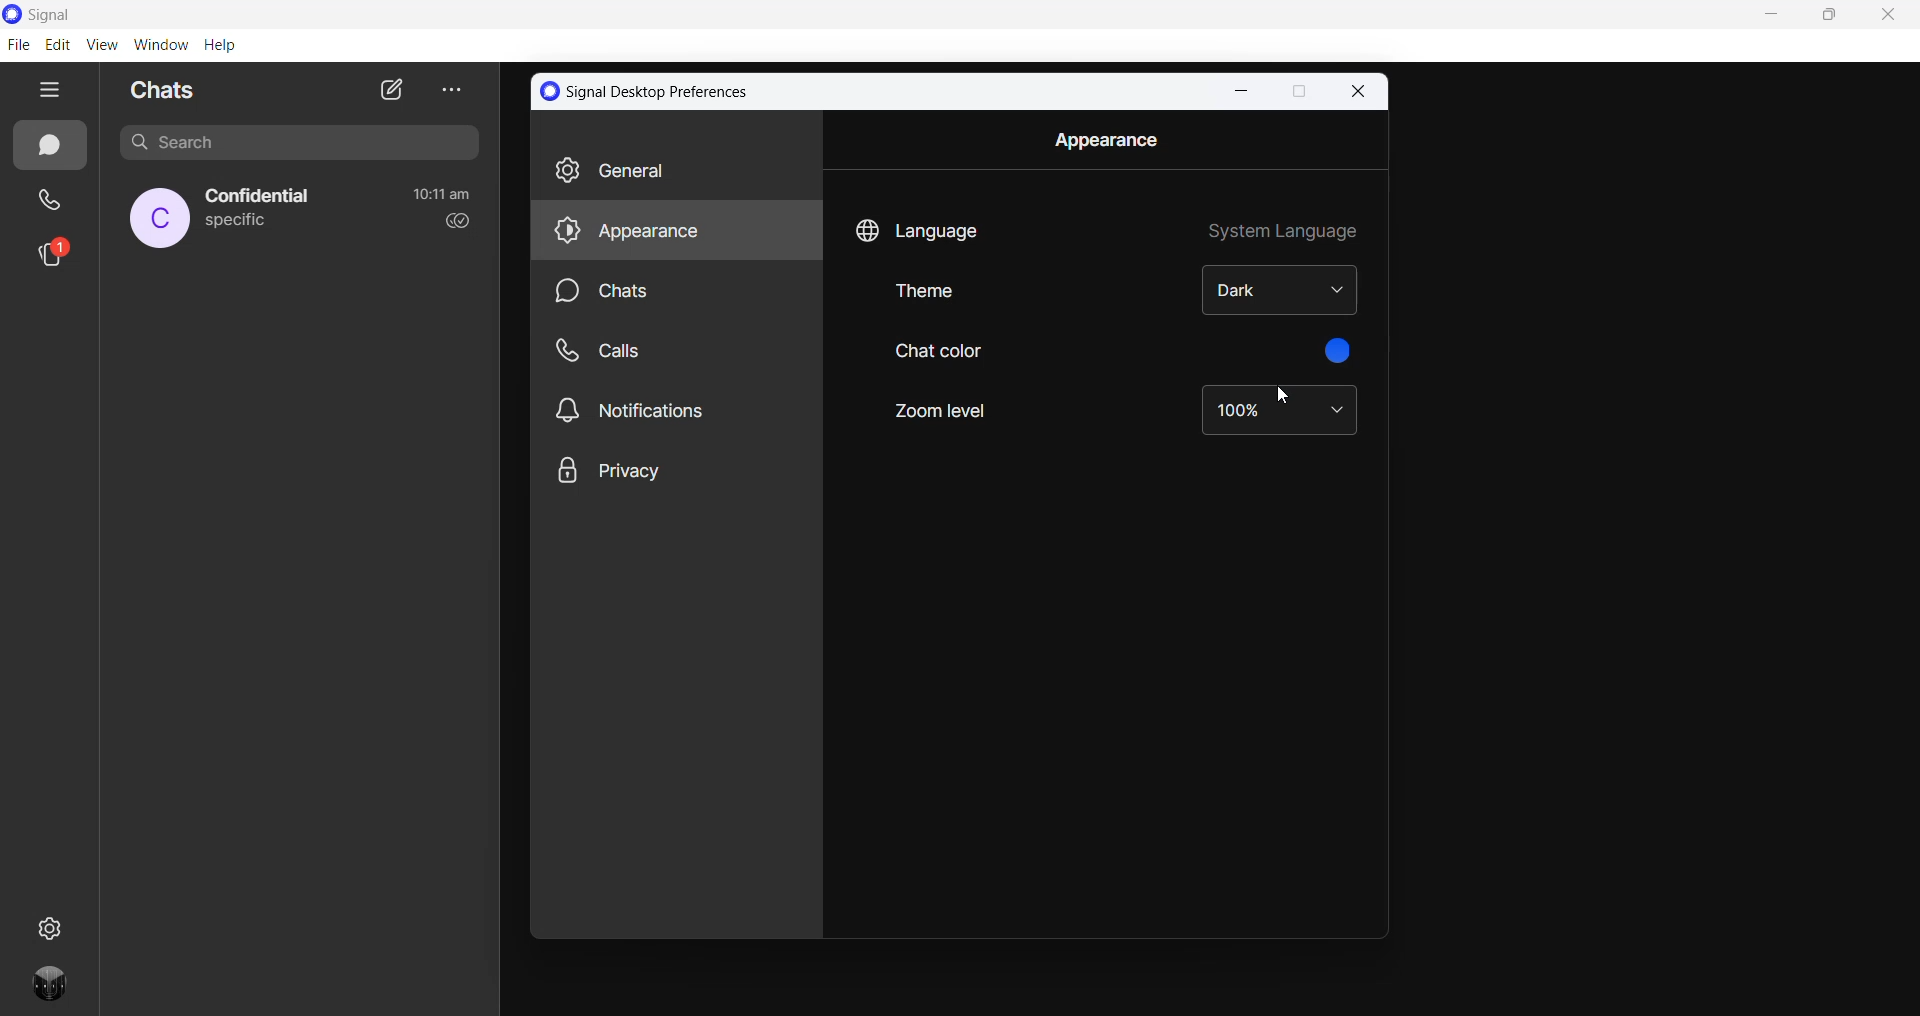 The width and height of the screenshot is (1920, 1016). I want to click on chat color, so click(940, 353).